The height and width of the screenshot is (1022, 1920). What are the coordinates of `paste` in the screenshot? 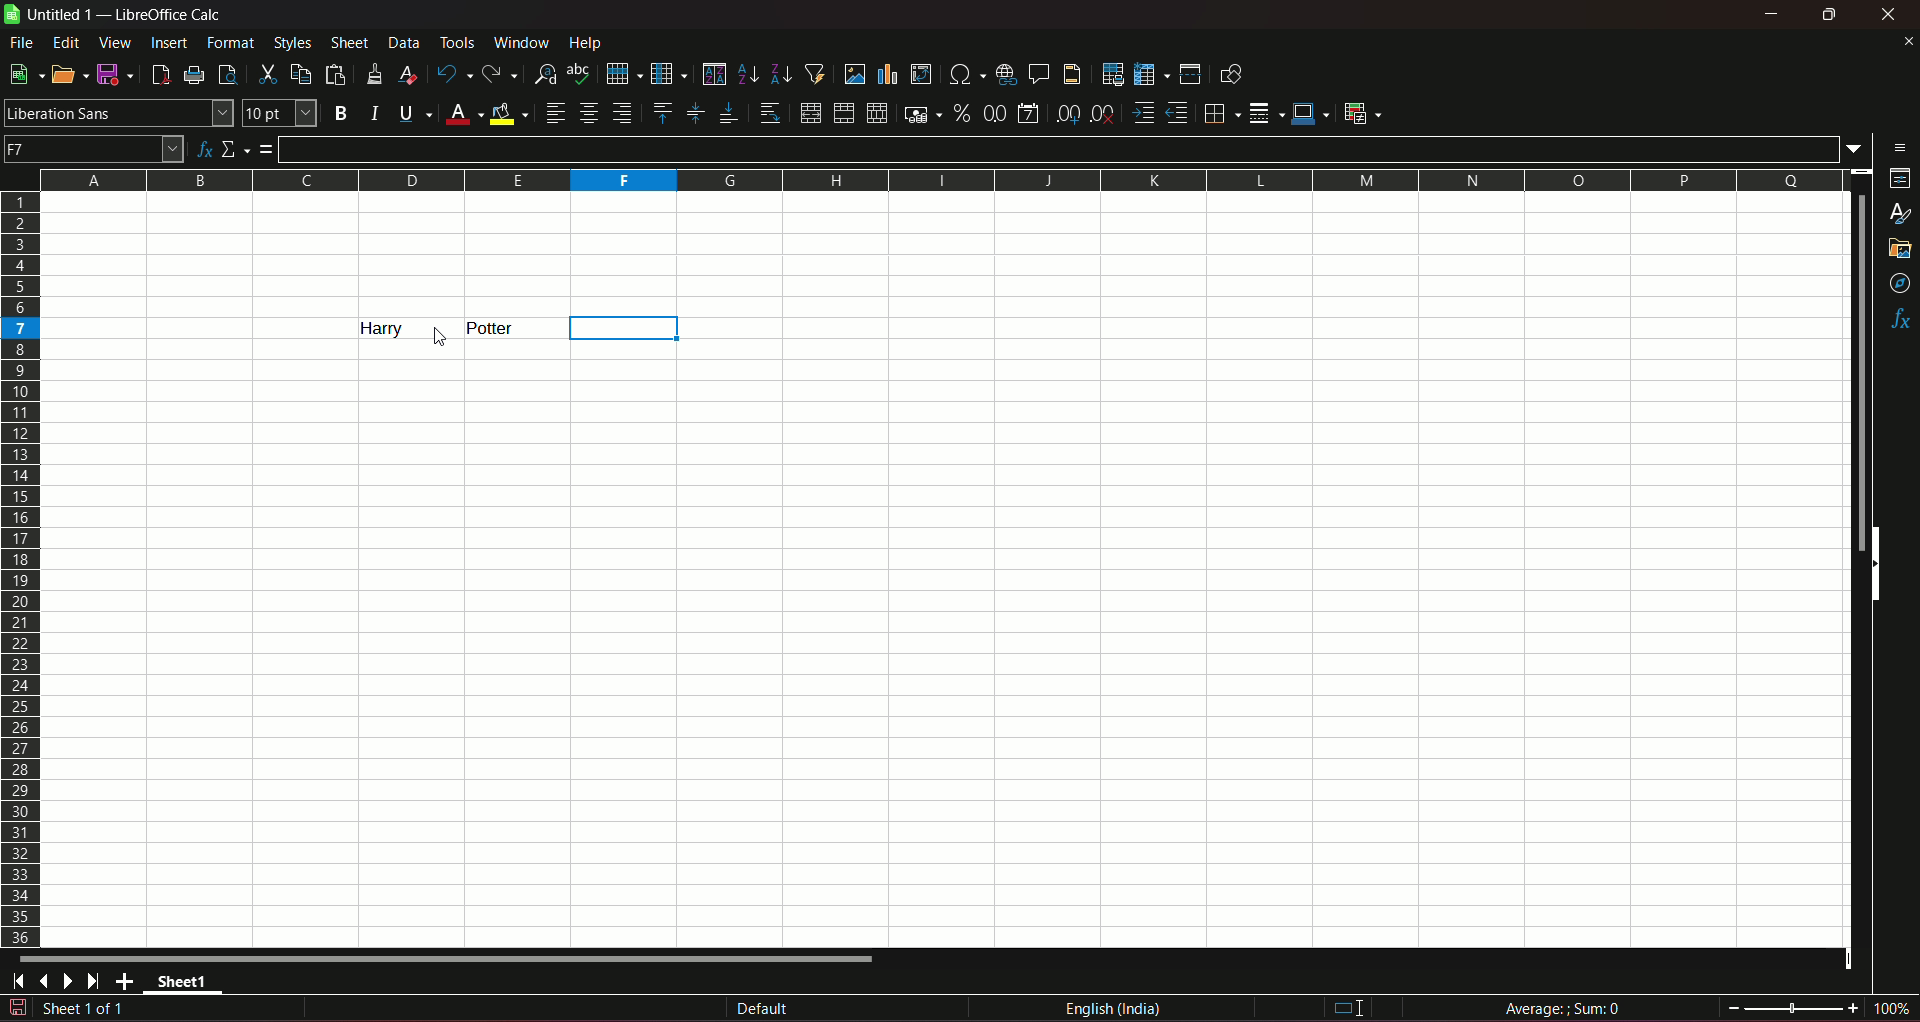 It's located at (338, 74).